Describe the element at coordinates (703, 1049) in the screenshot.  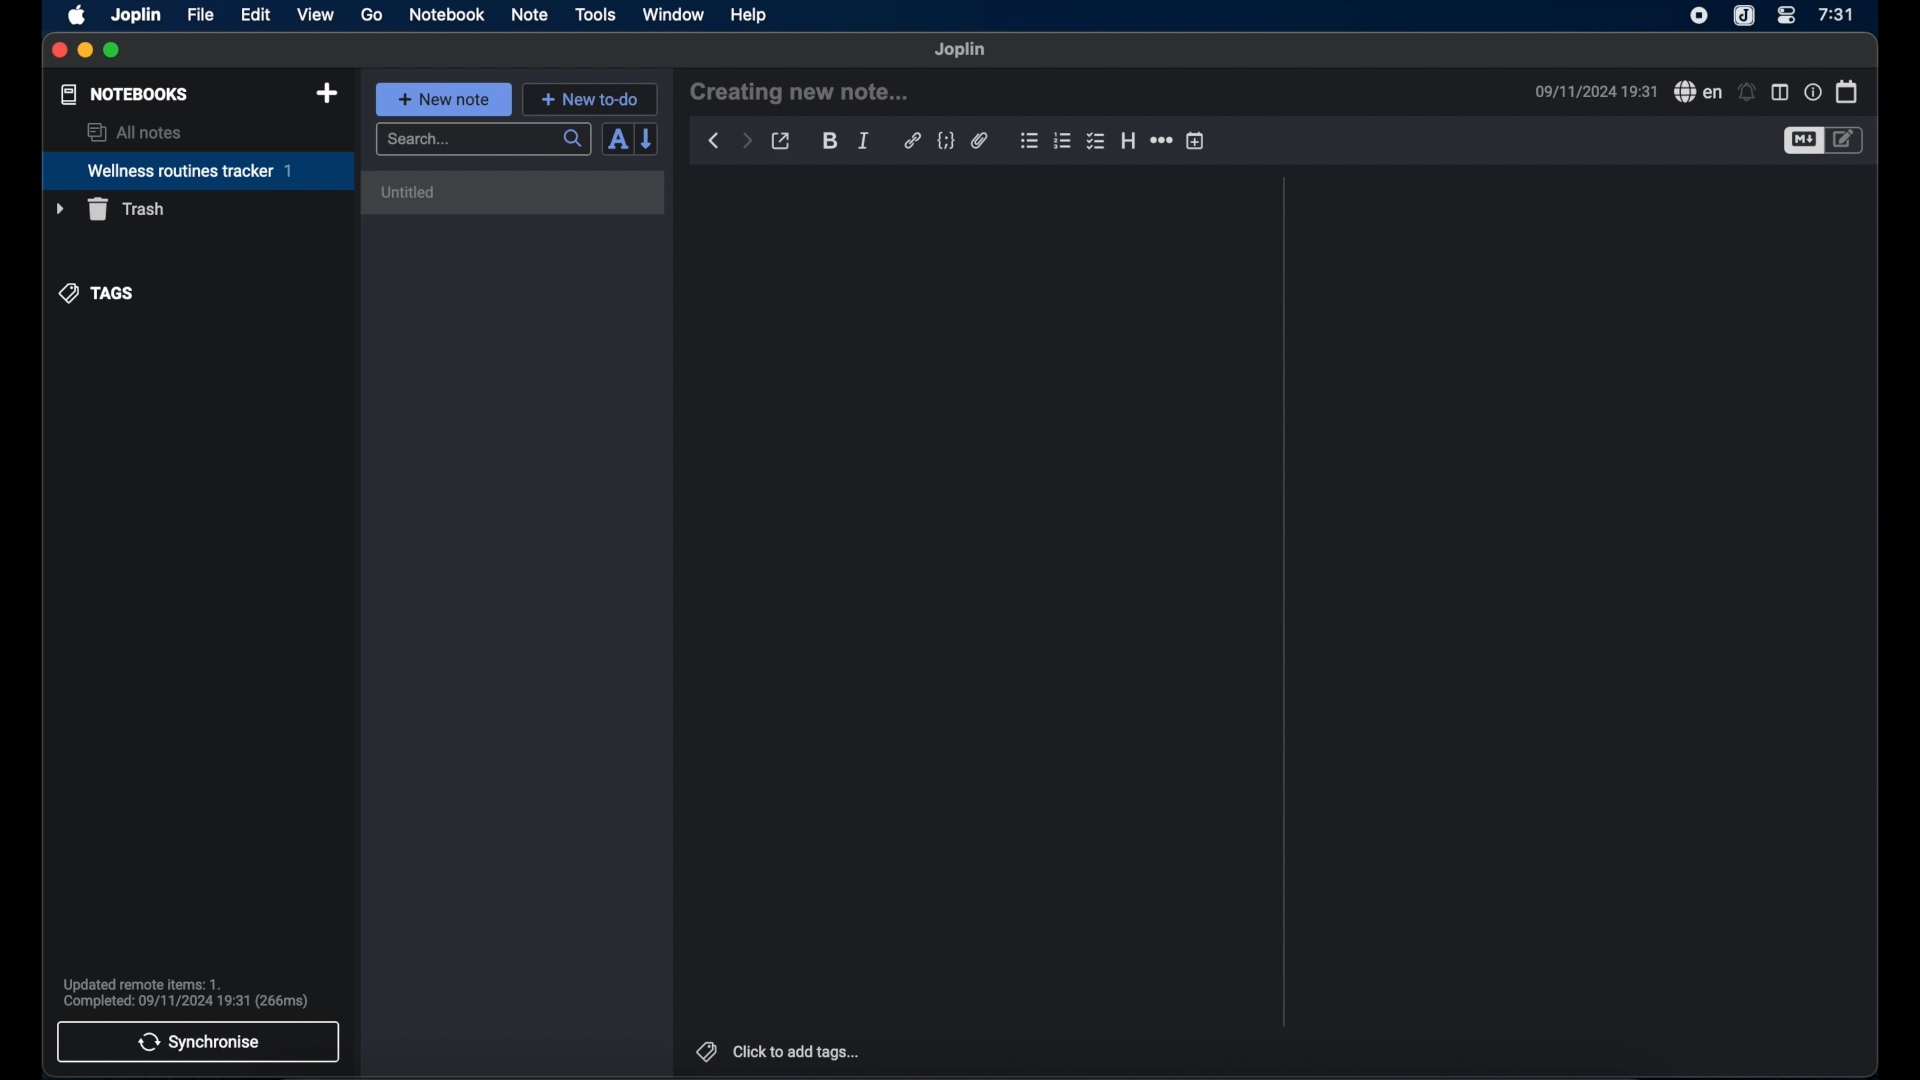
I see `tags` at that location.